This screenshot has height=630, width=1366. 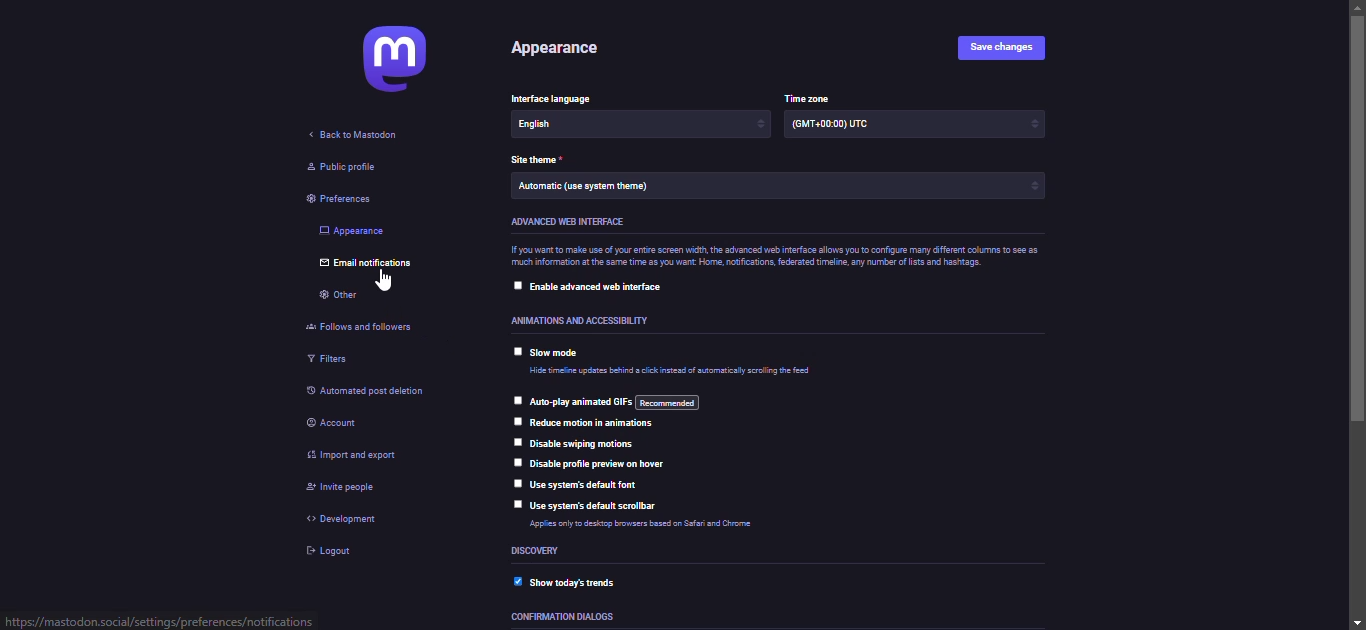 What do you see at coordinates (164, 619) in the screenshot?
I see `website` at bounding box center [164, 619].